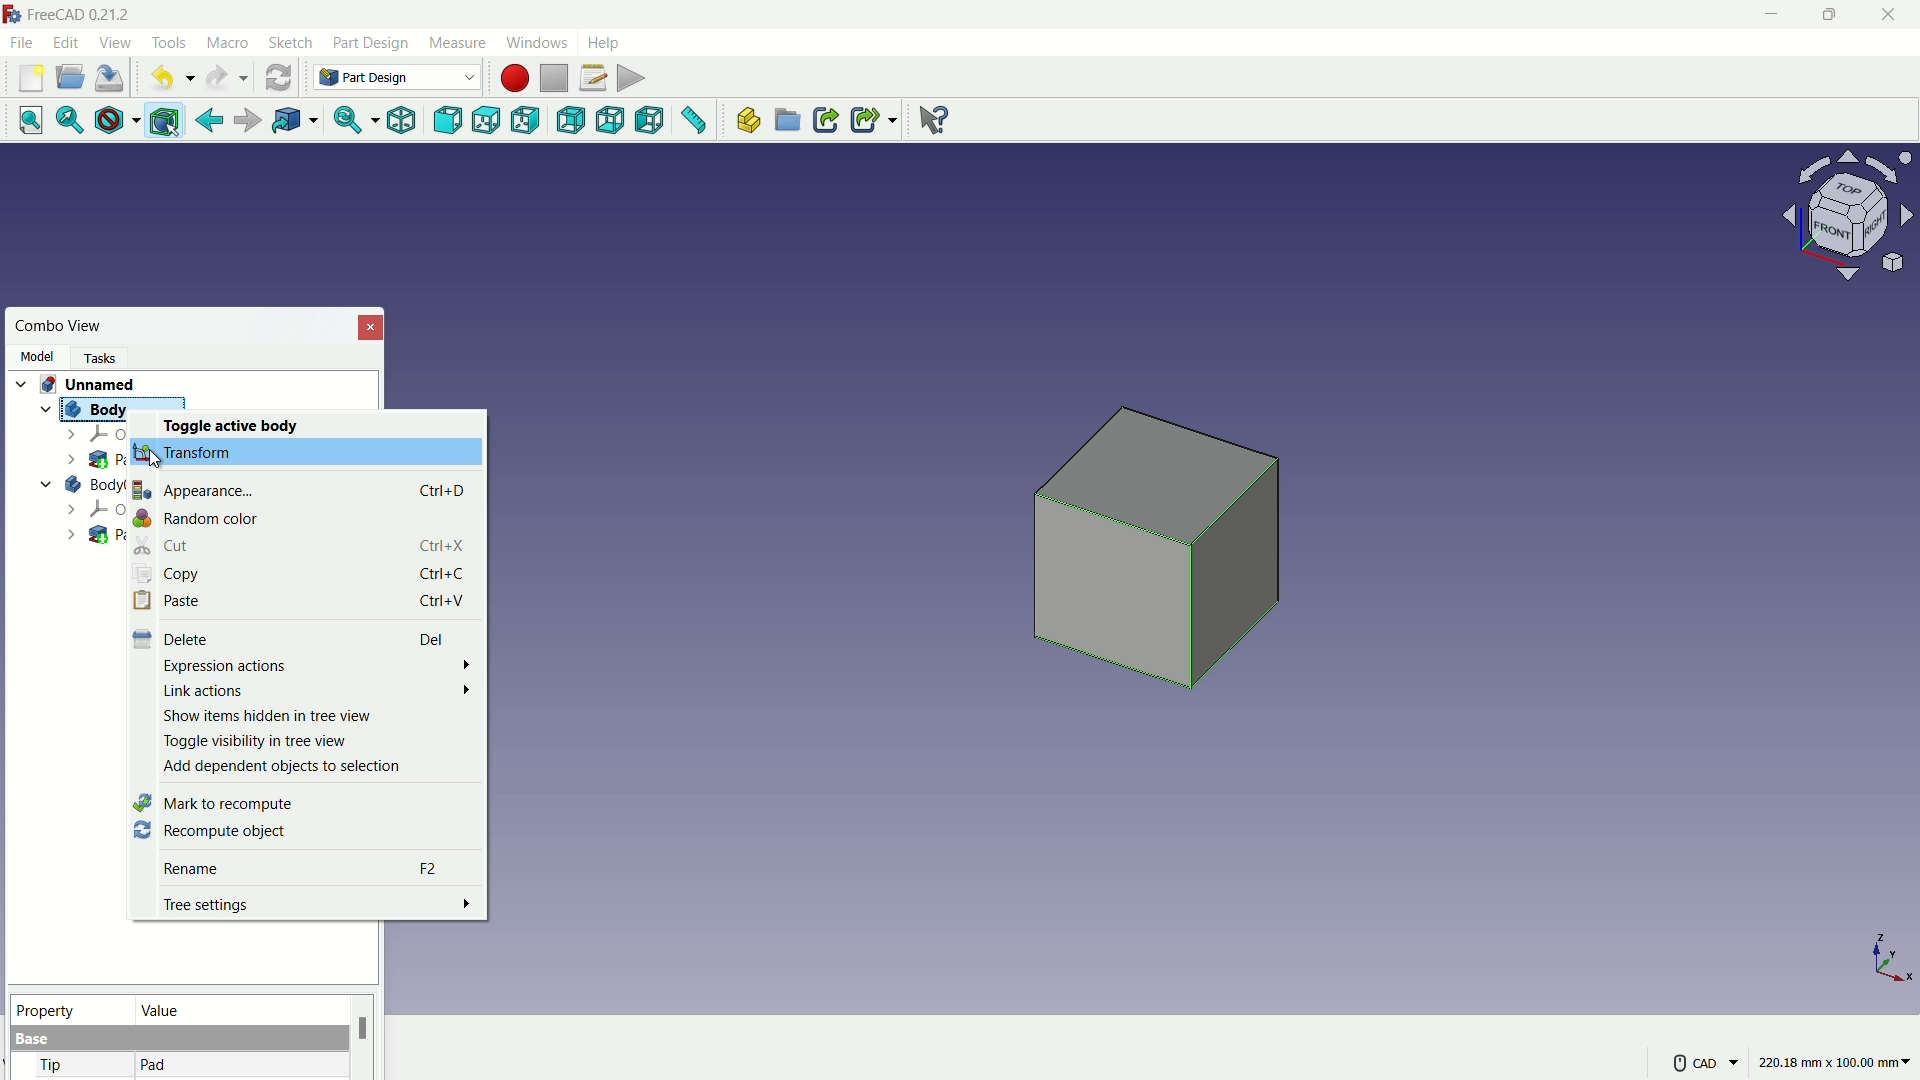 This screenshot has height=1080, width=1920. What do you see at coordinates (1827, 14) in the screenshot?
I see `maximize or restore` at bounding box center [1827, 14].